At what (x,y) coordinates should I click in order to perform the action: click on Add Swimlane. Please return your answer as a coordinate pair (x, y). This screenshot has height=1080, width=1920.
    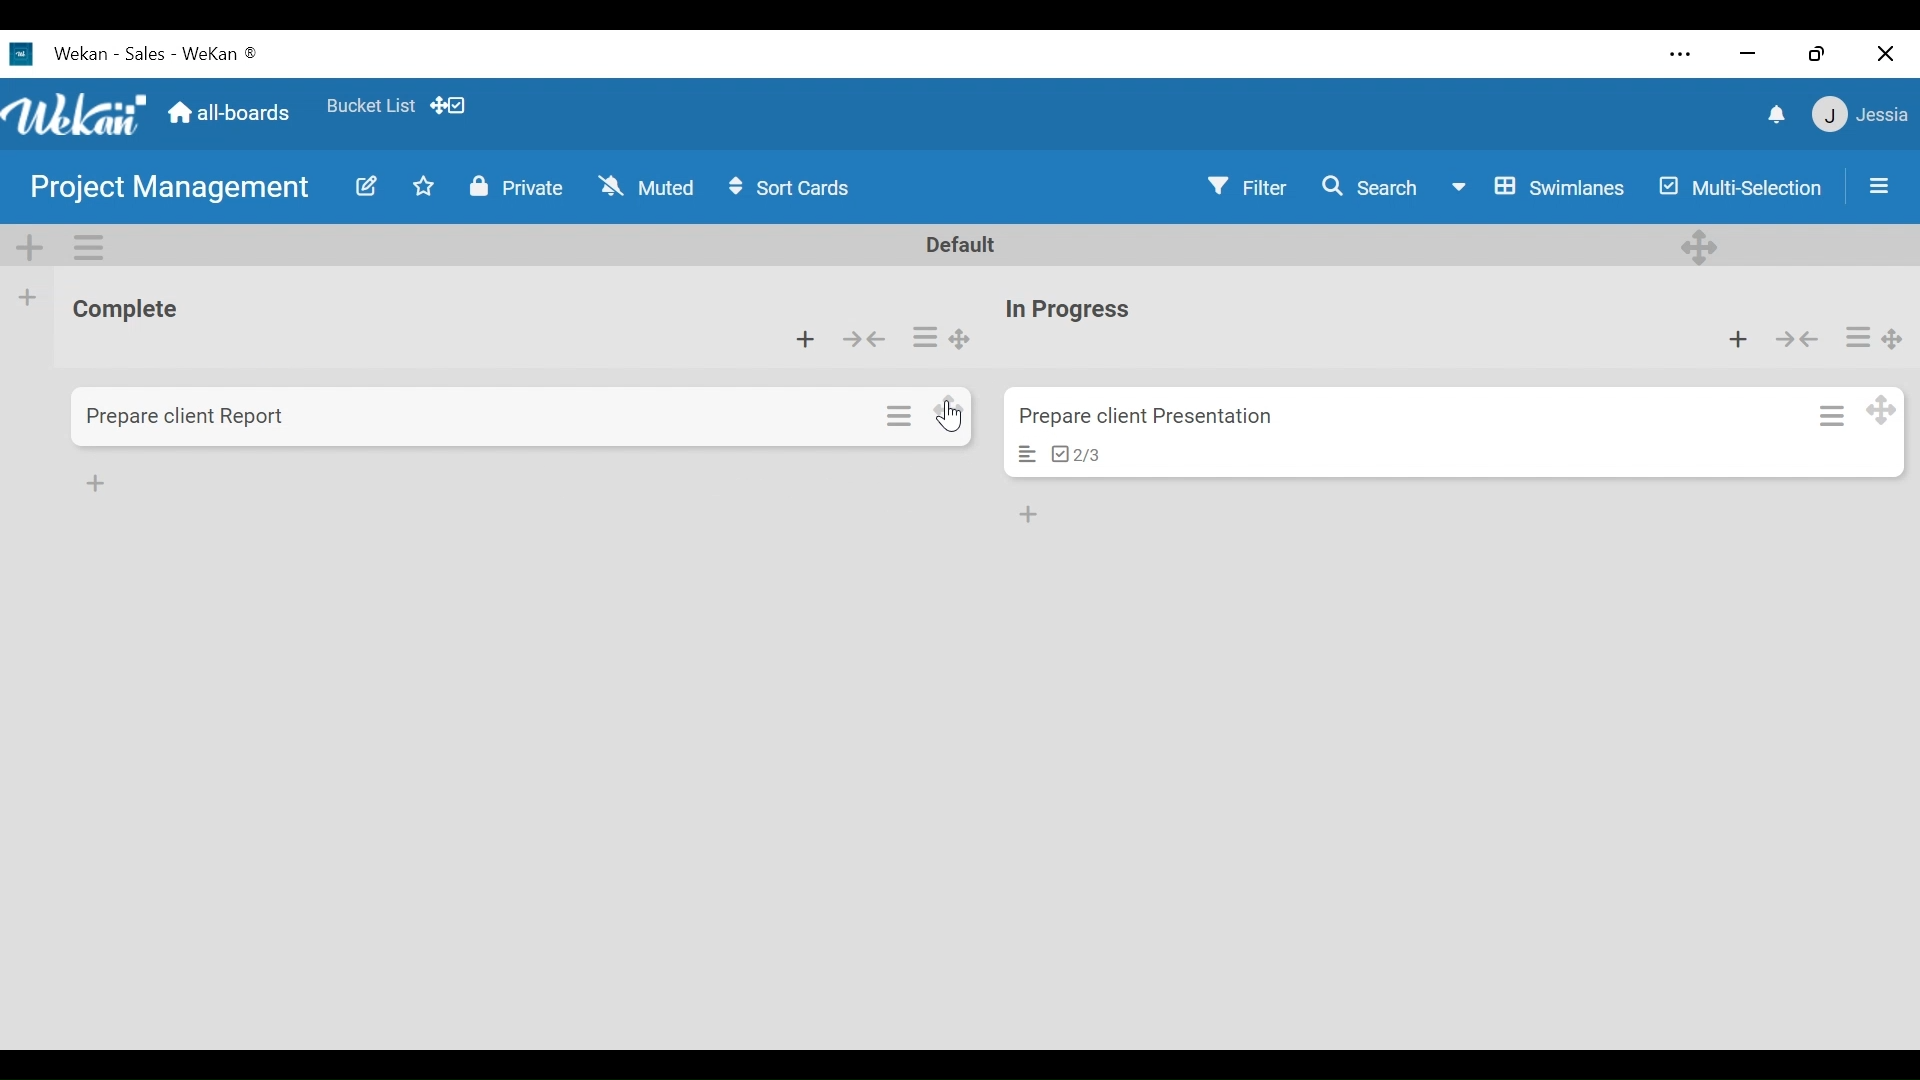
    Looking at the image, I should click on (34, 245).